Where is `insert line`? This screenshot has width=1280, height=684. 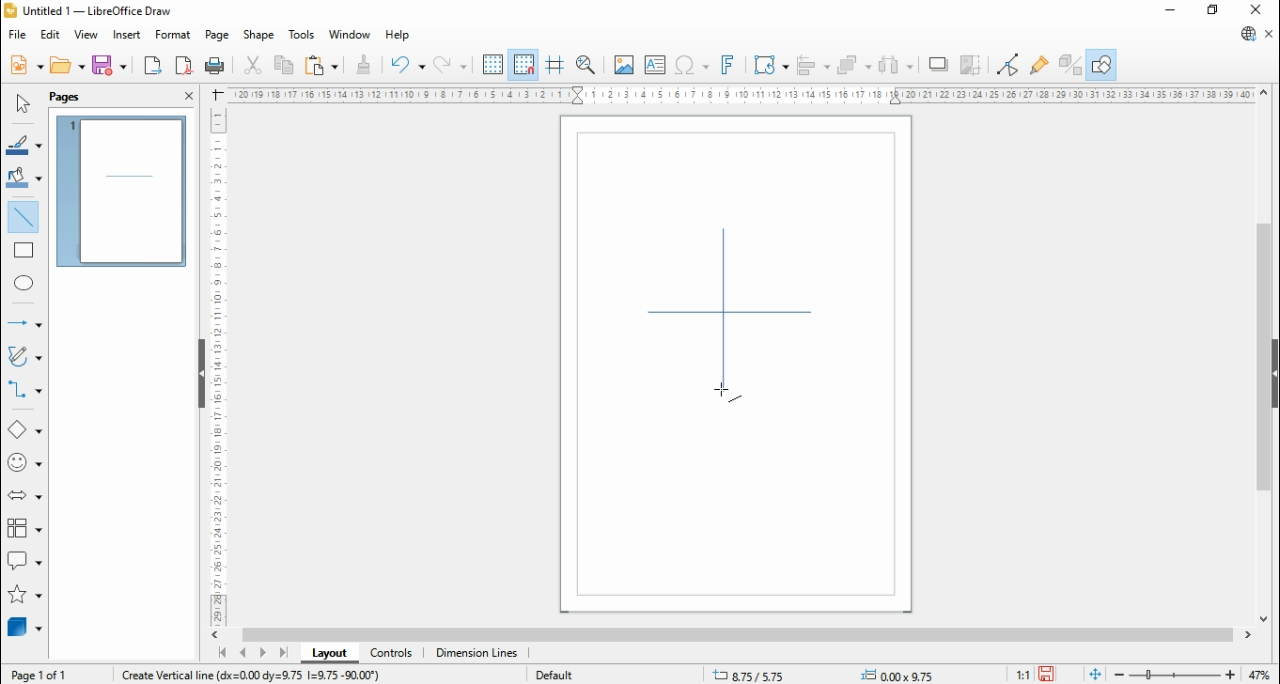
insert line is located at coordinates (24, 215).